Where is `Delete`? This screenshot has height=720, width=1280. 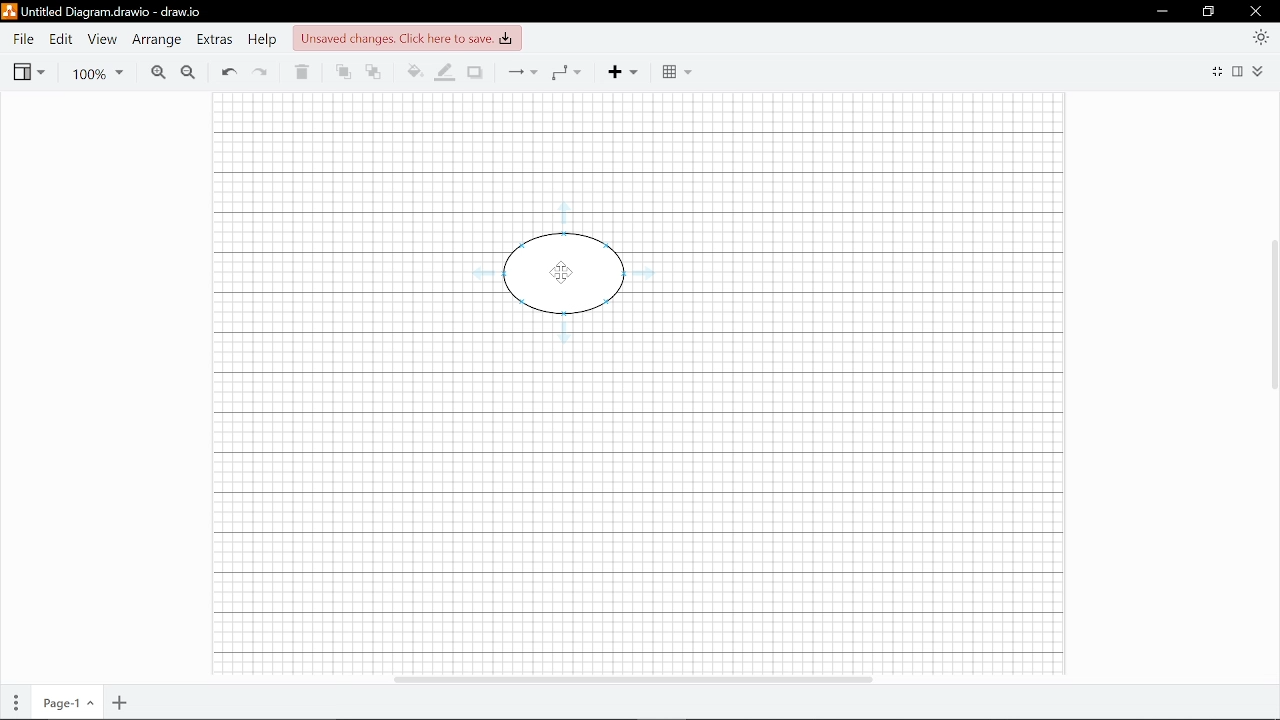
Delete is located at coordinates (301, 73).